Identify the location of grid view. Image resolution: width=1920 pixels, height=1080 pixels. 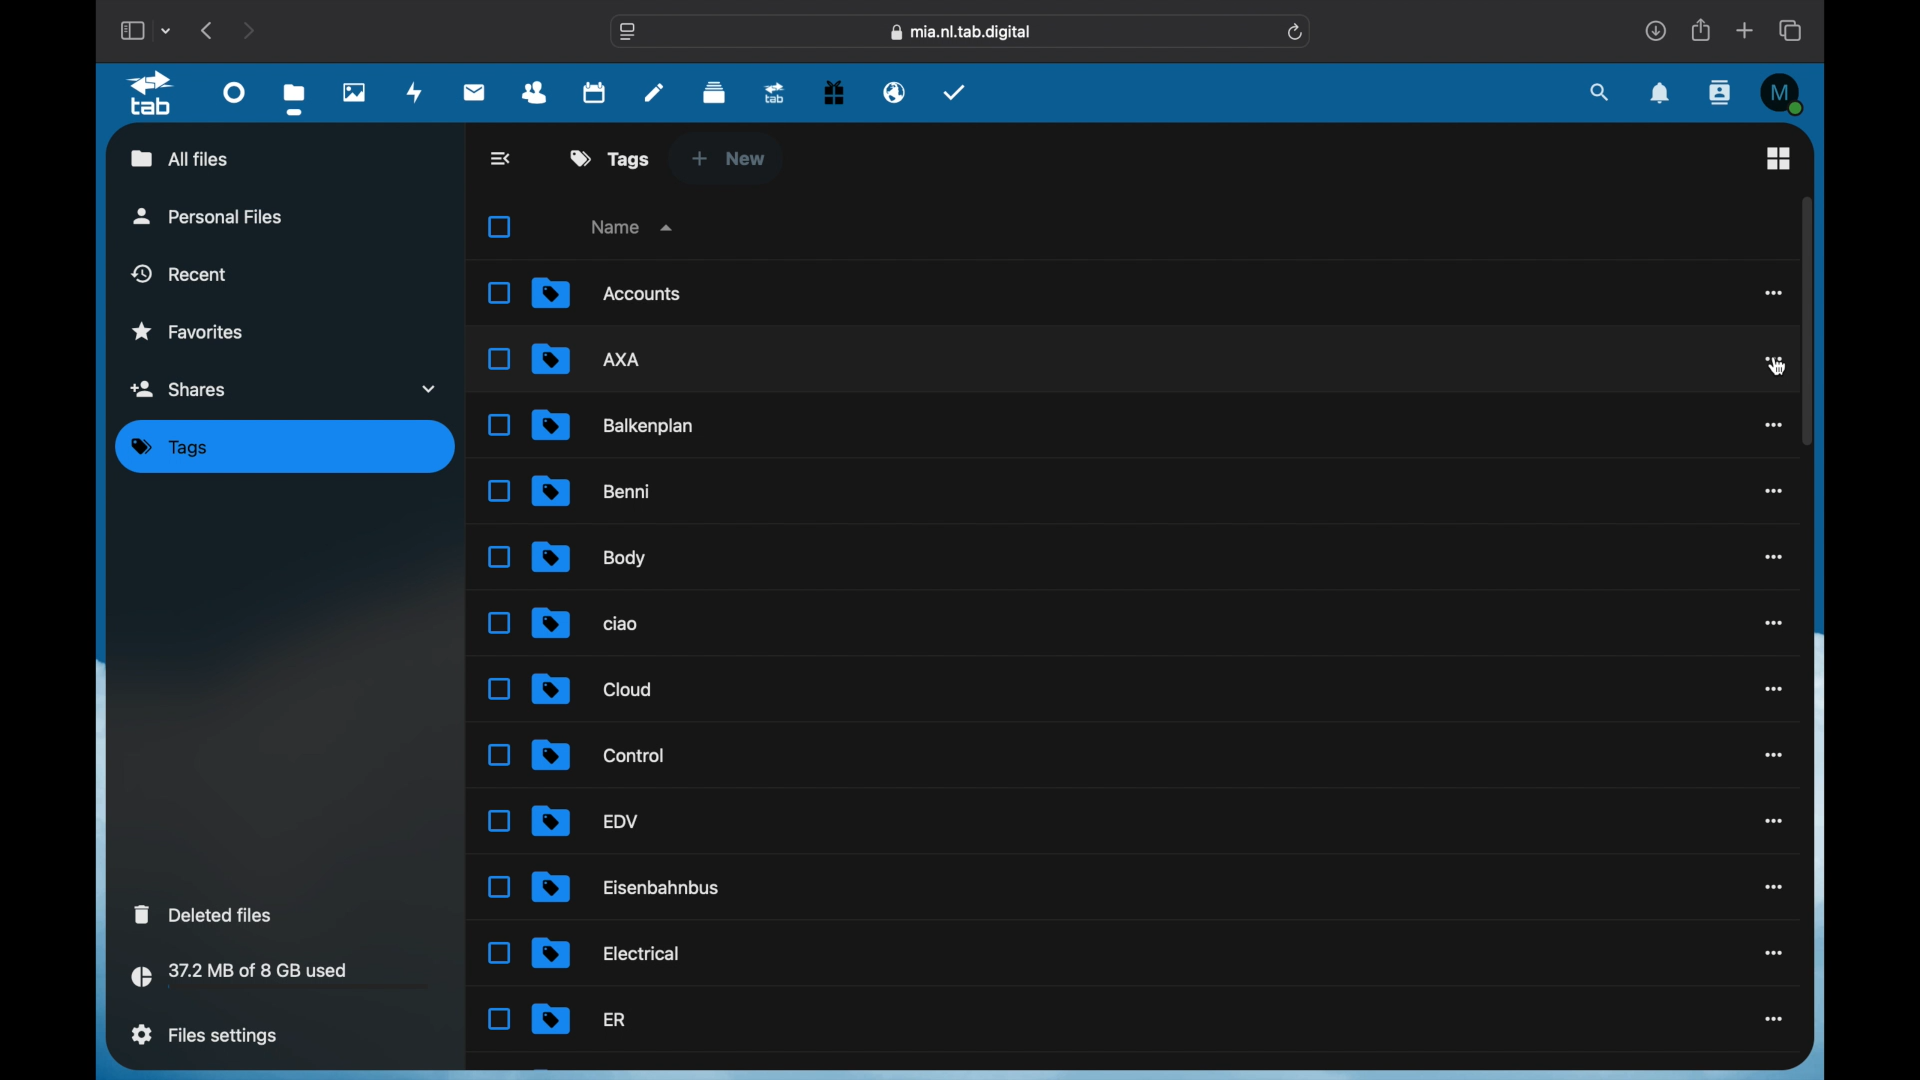
(1778, 158).